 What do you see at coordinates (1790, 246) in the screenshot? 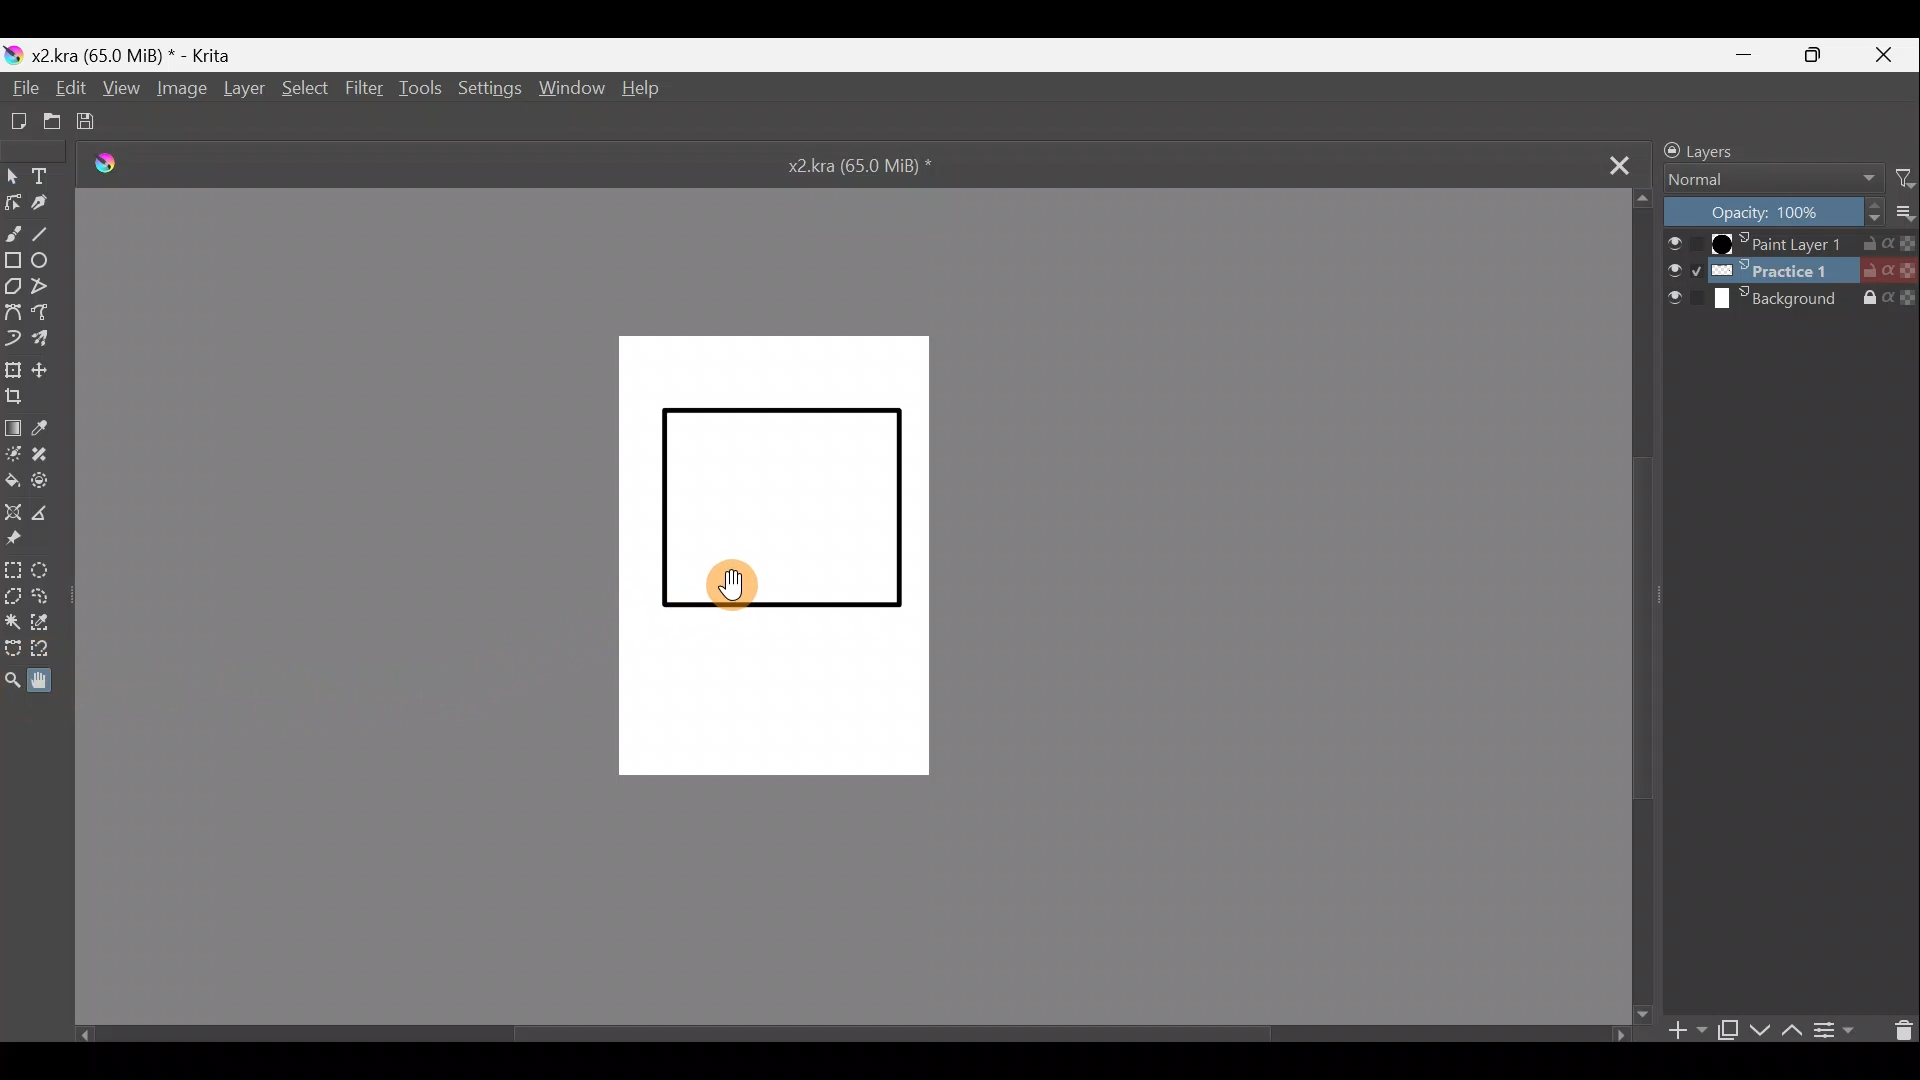
I see `Paint Layer 1` at bounding box center [1790, 246].